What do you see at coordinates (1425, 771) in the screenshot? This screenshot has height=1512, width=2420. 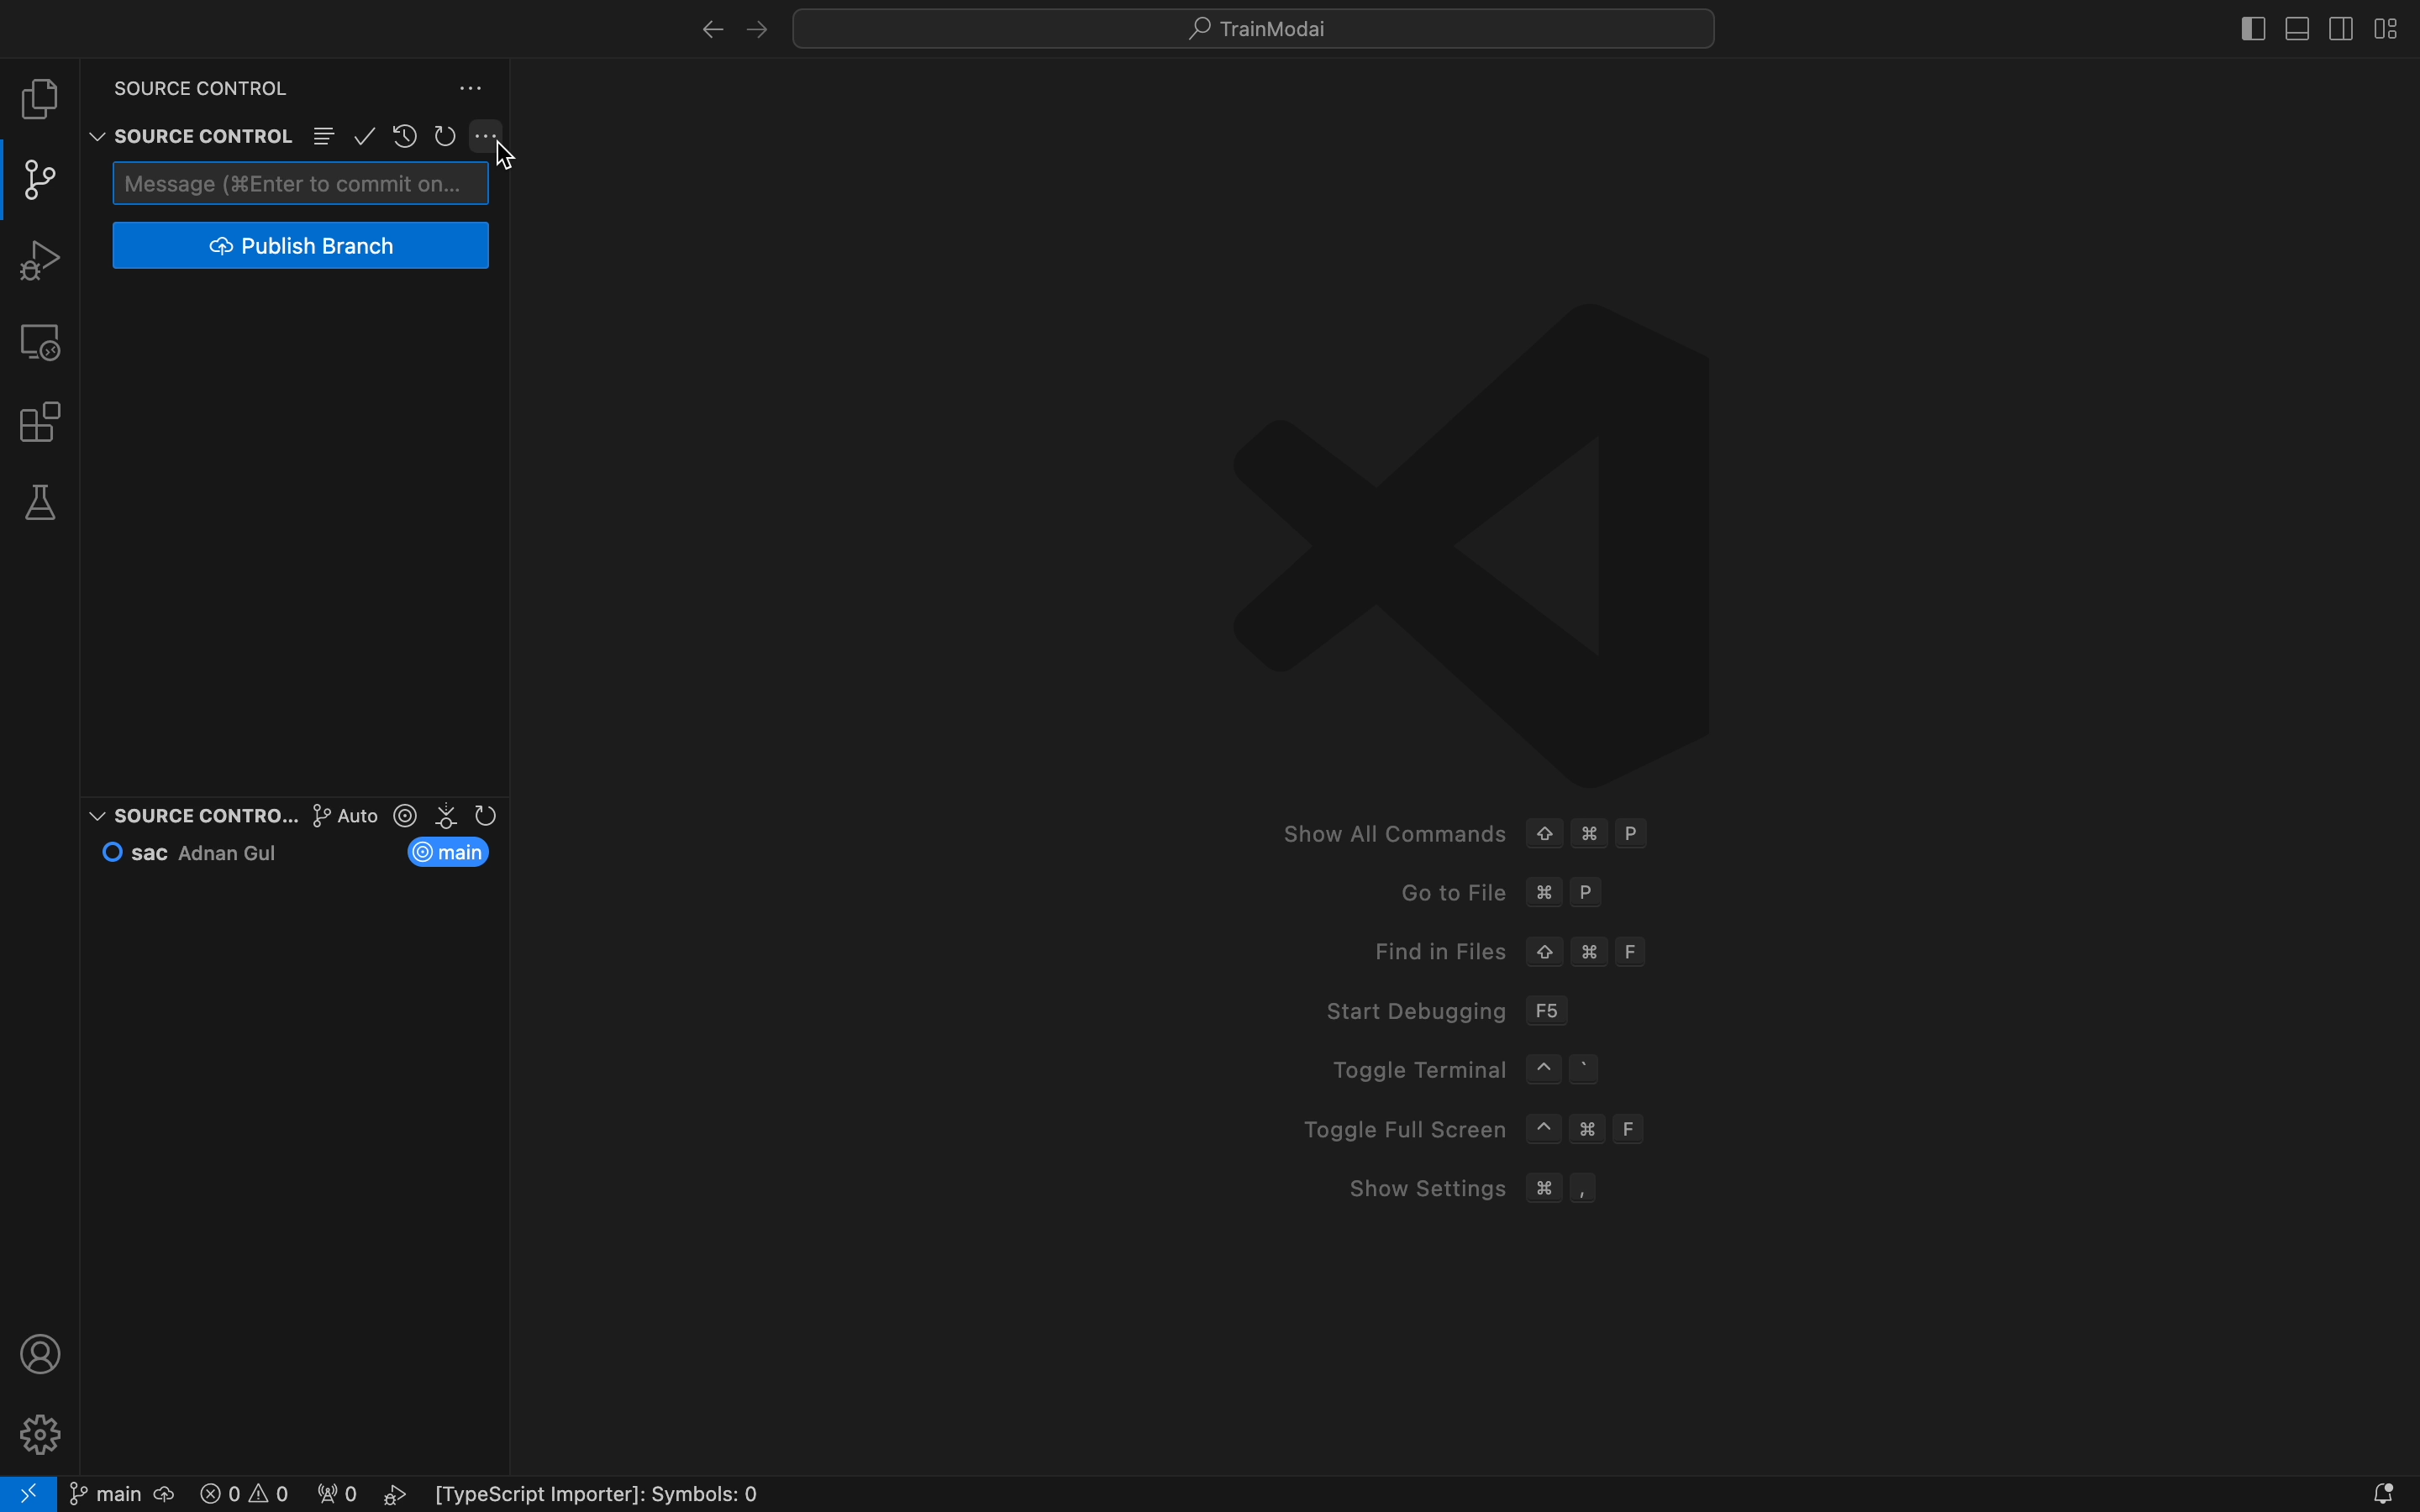 I see `welcome screen` at bounding box center [1425, 771].